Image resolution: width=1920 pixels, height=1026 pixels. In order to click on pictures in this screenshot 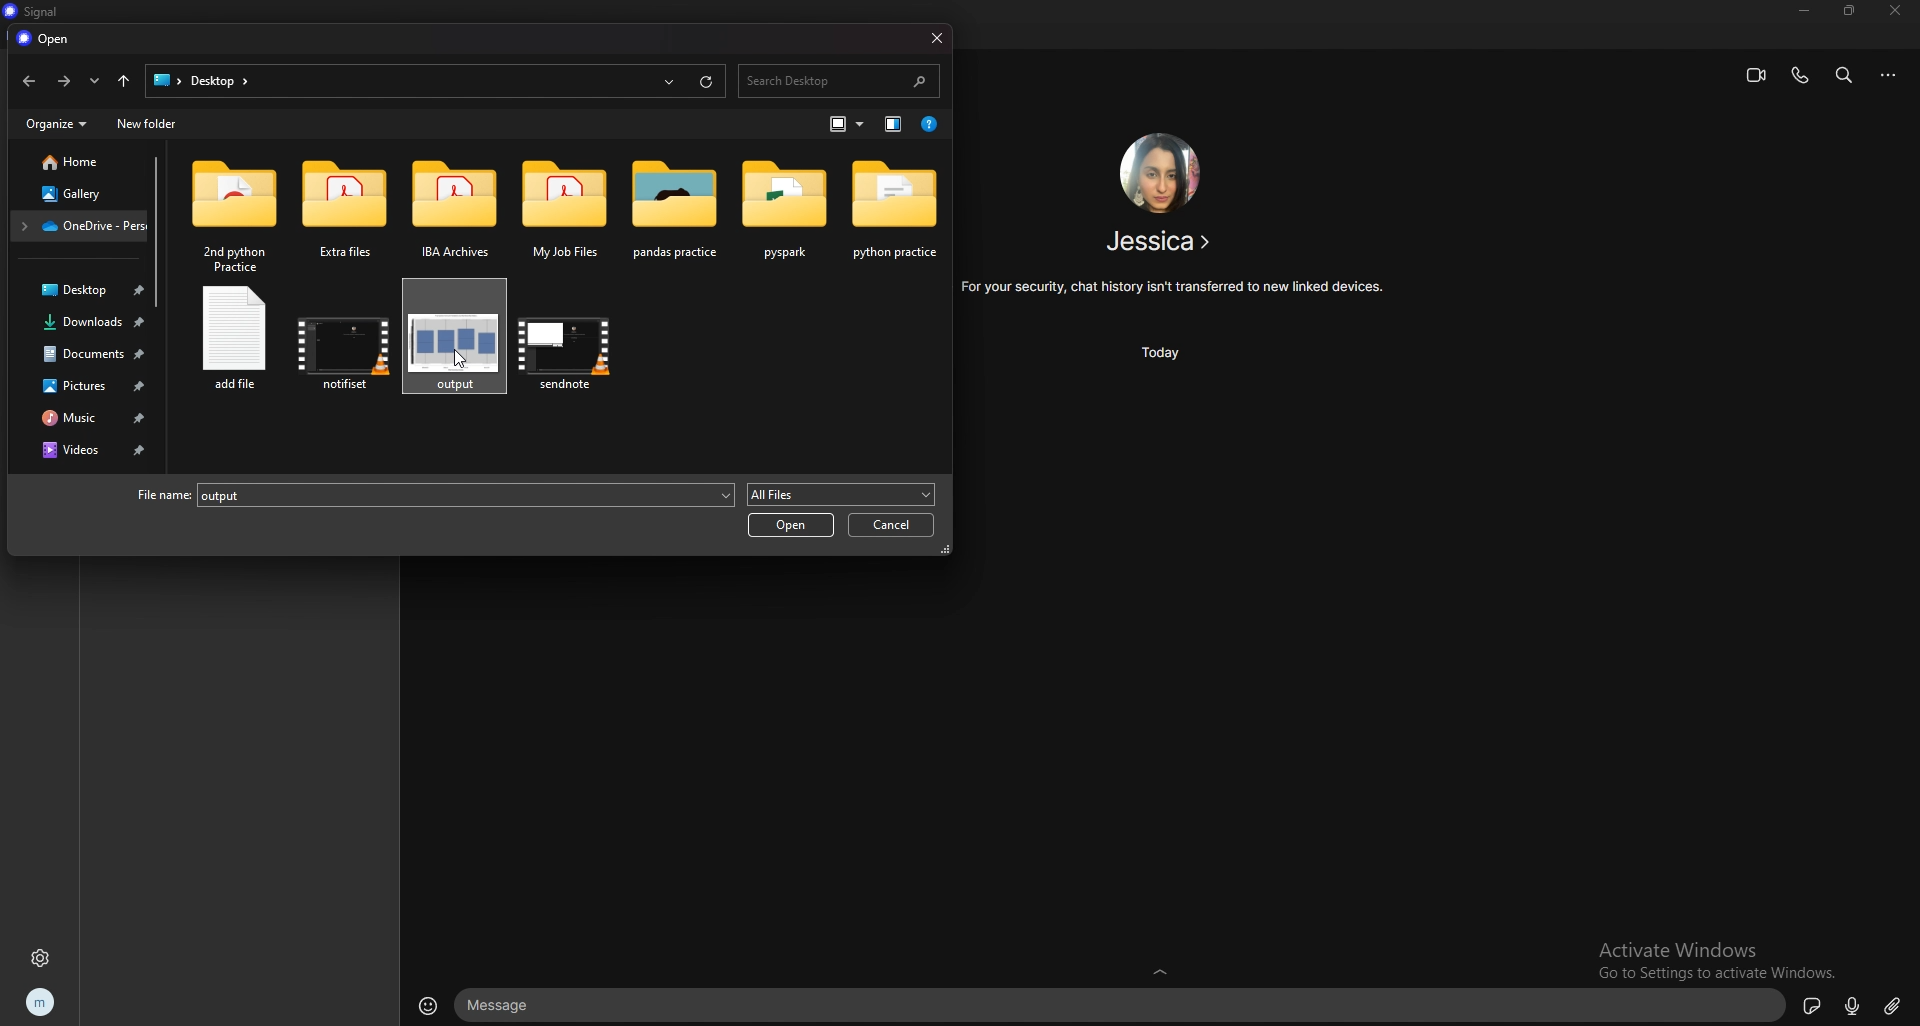, I will do `click(81, 386)`.